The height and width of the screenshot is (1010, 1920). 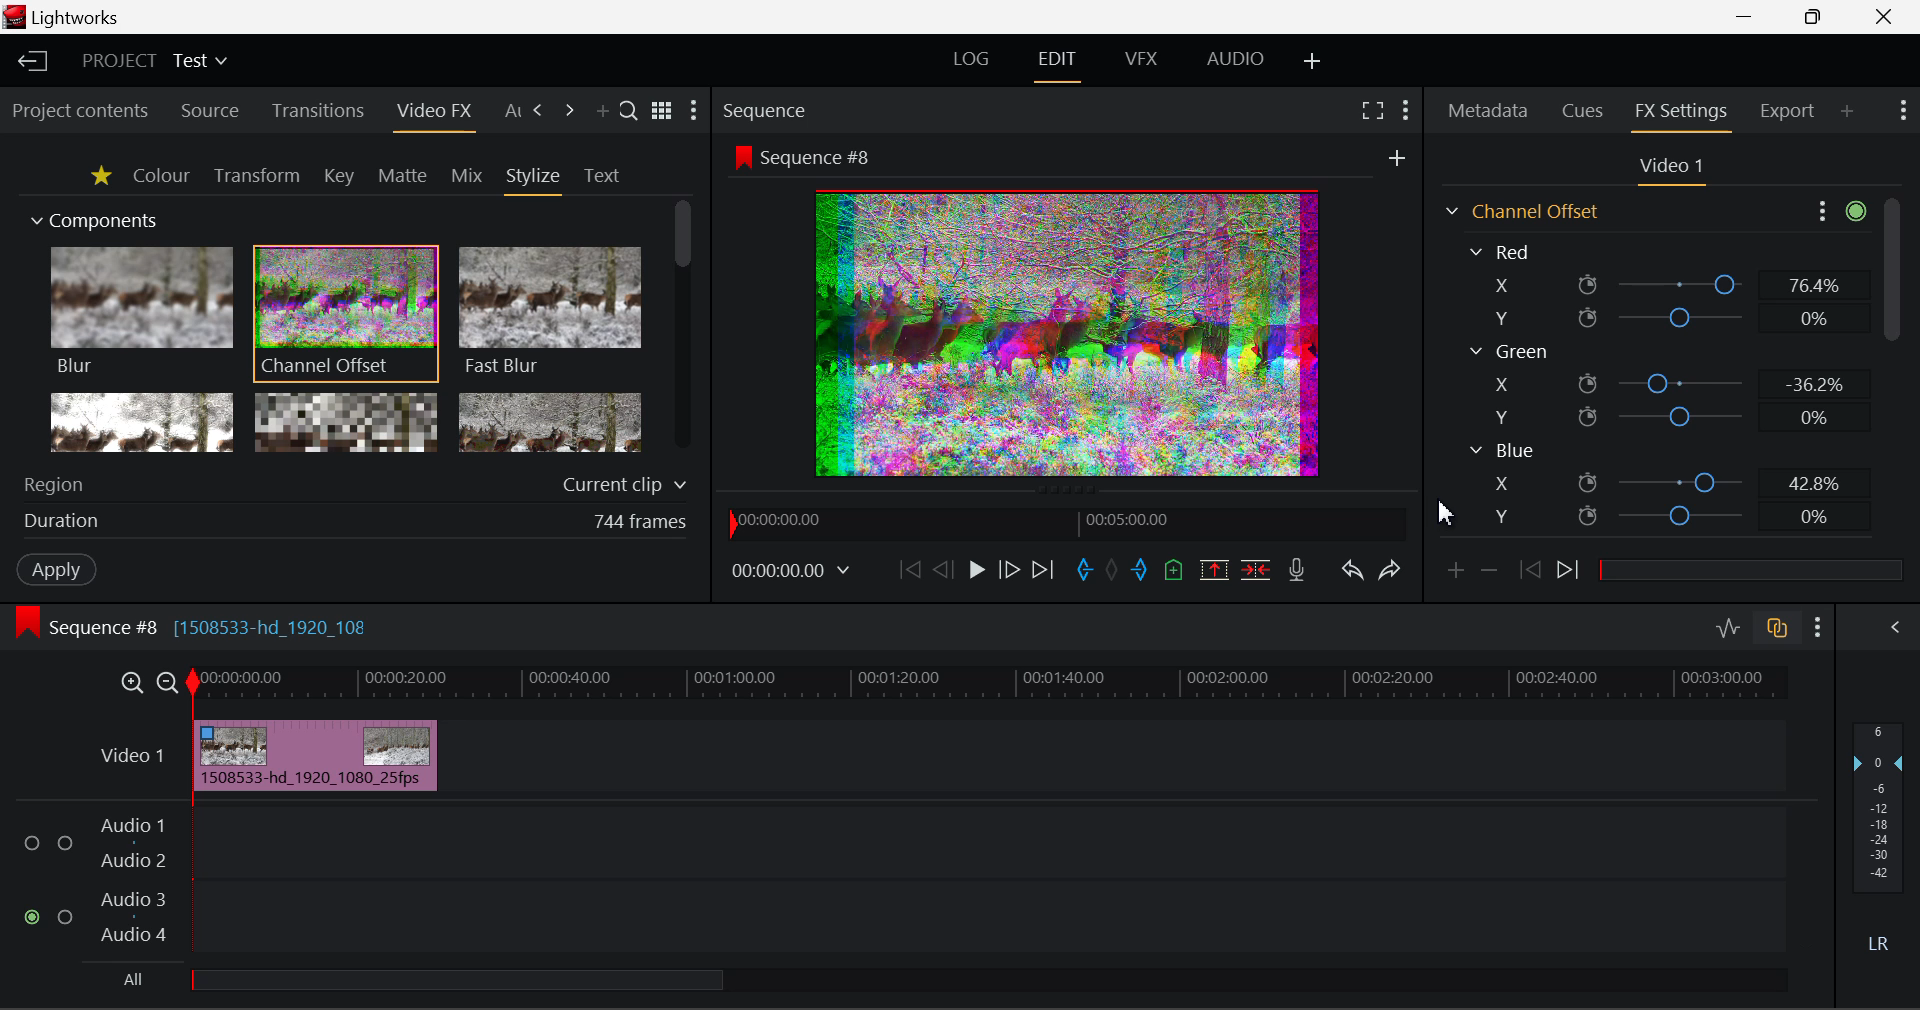 What do you see at coordinates (356, 523) in the screenshot?
I see `Frame Duration` at bounding box center [356, 523].